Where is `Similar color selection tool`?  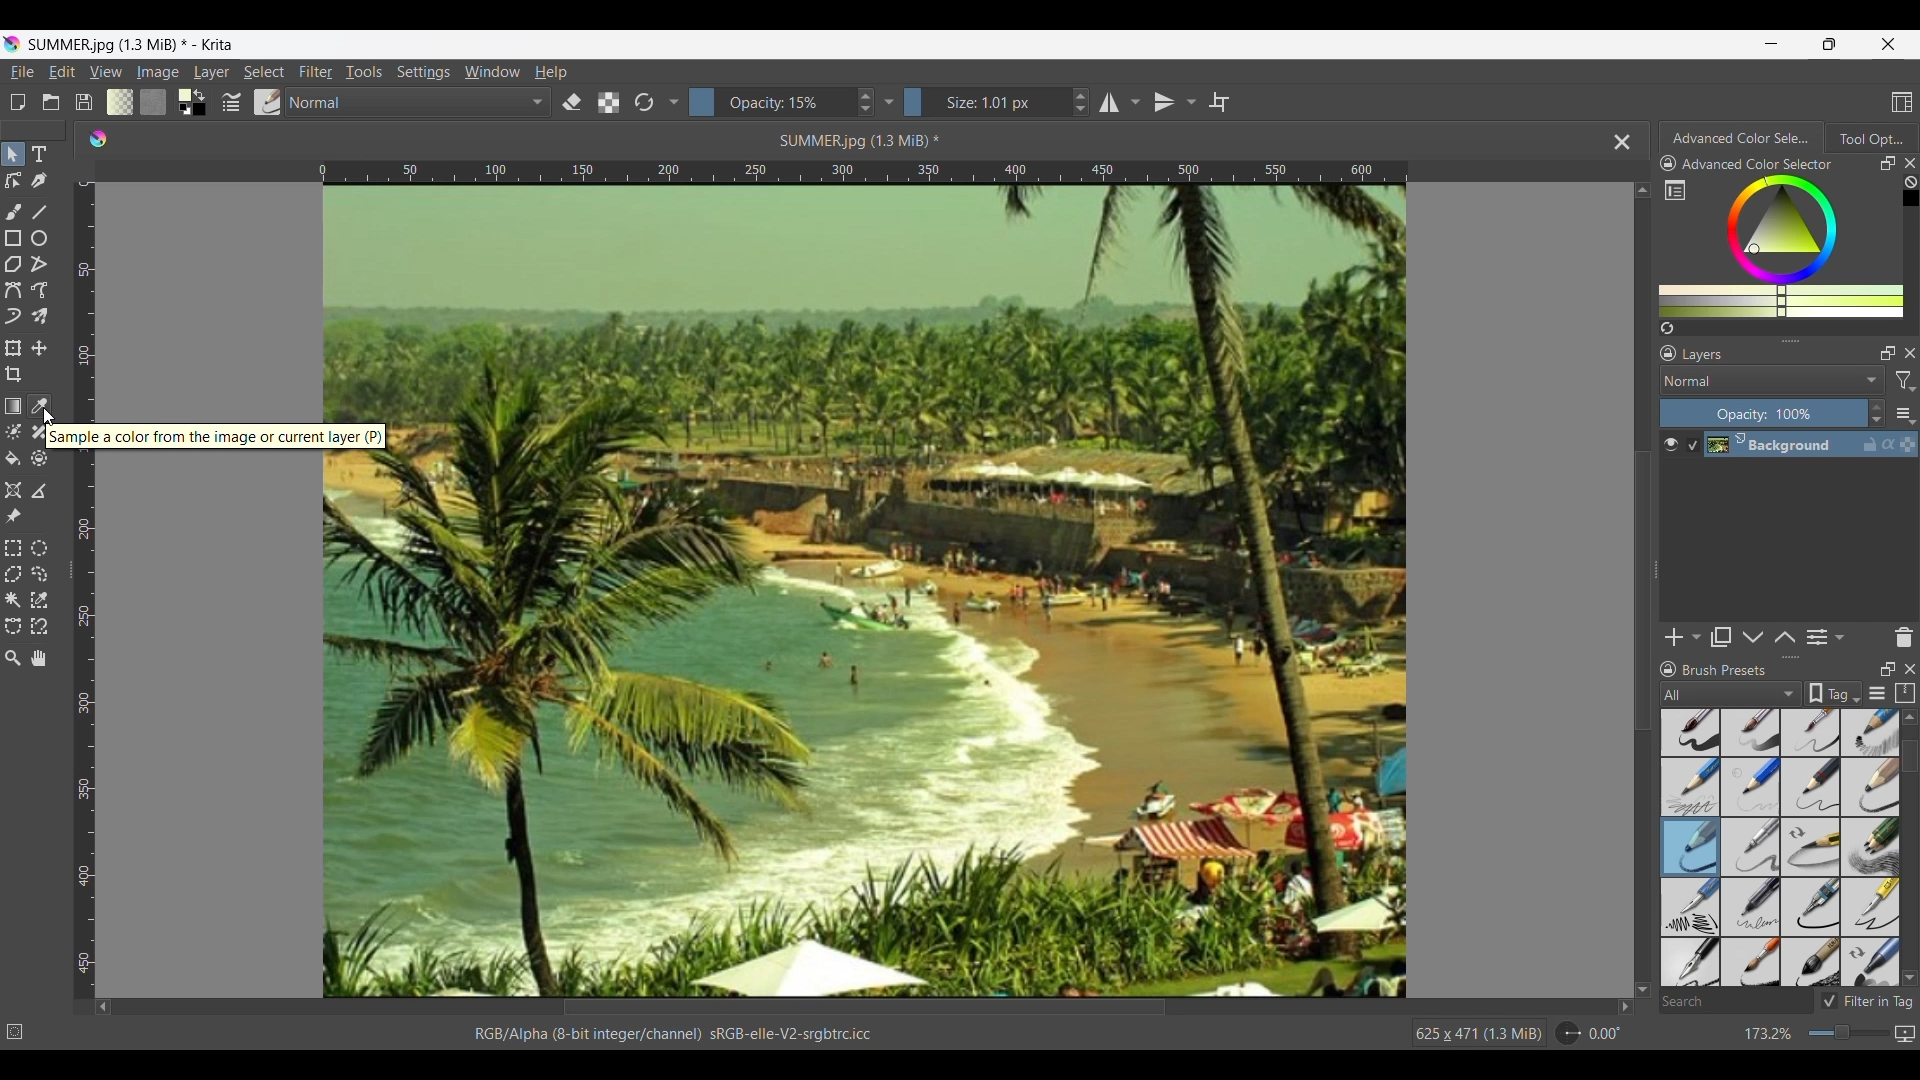 Similar color selection tool is located at coordinates (38, 600).